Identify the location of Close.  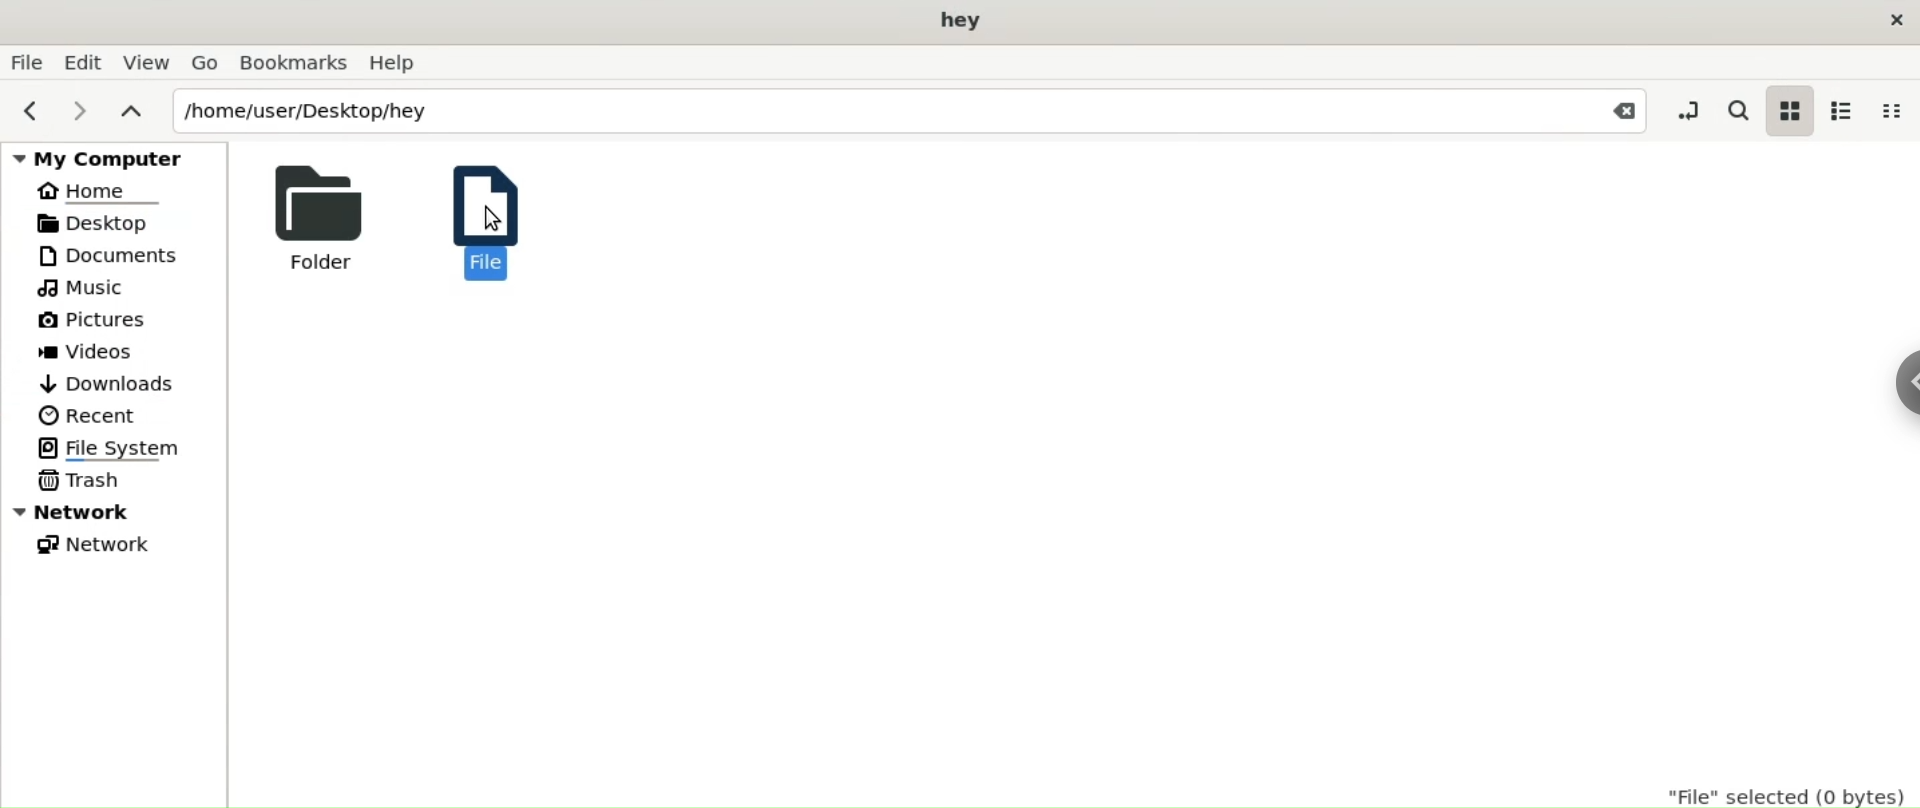
(1622, 110).